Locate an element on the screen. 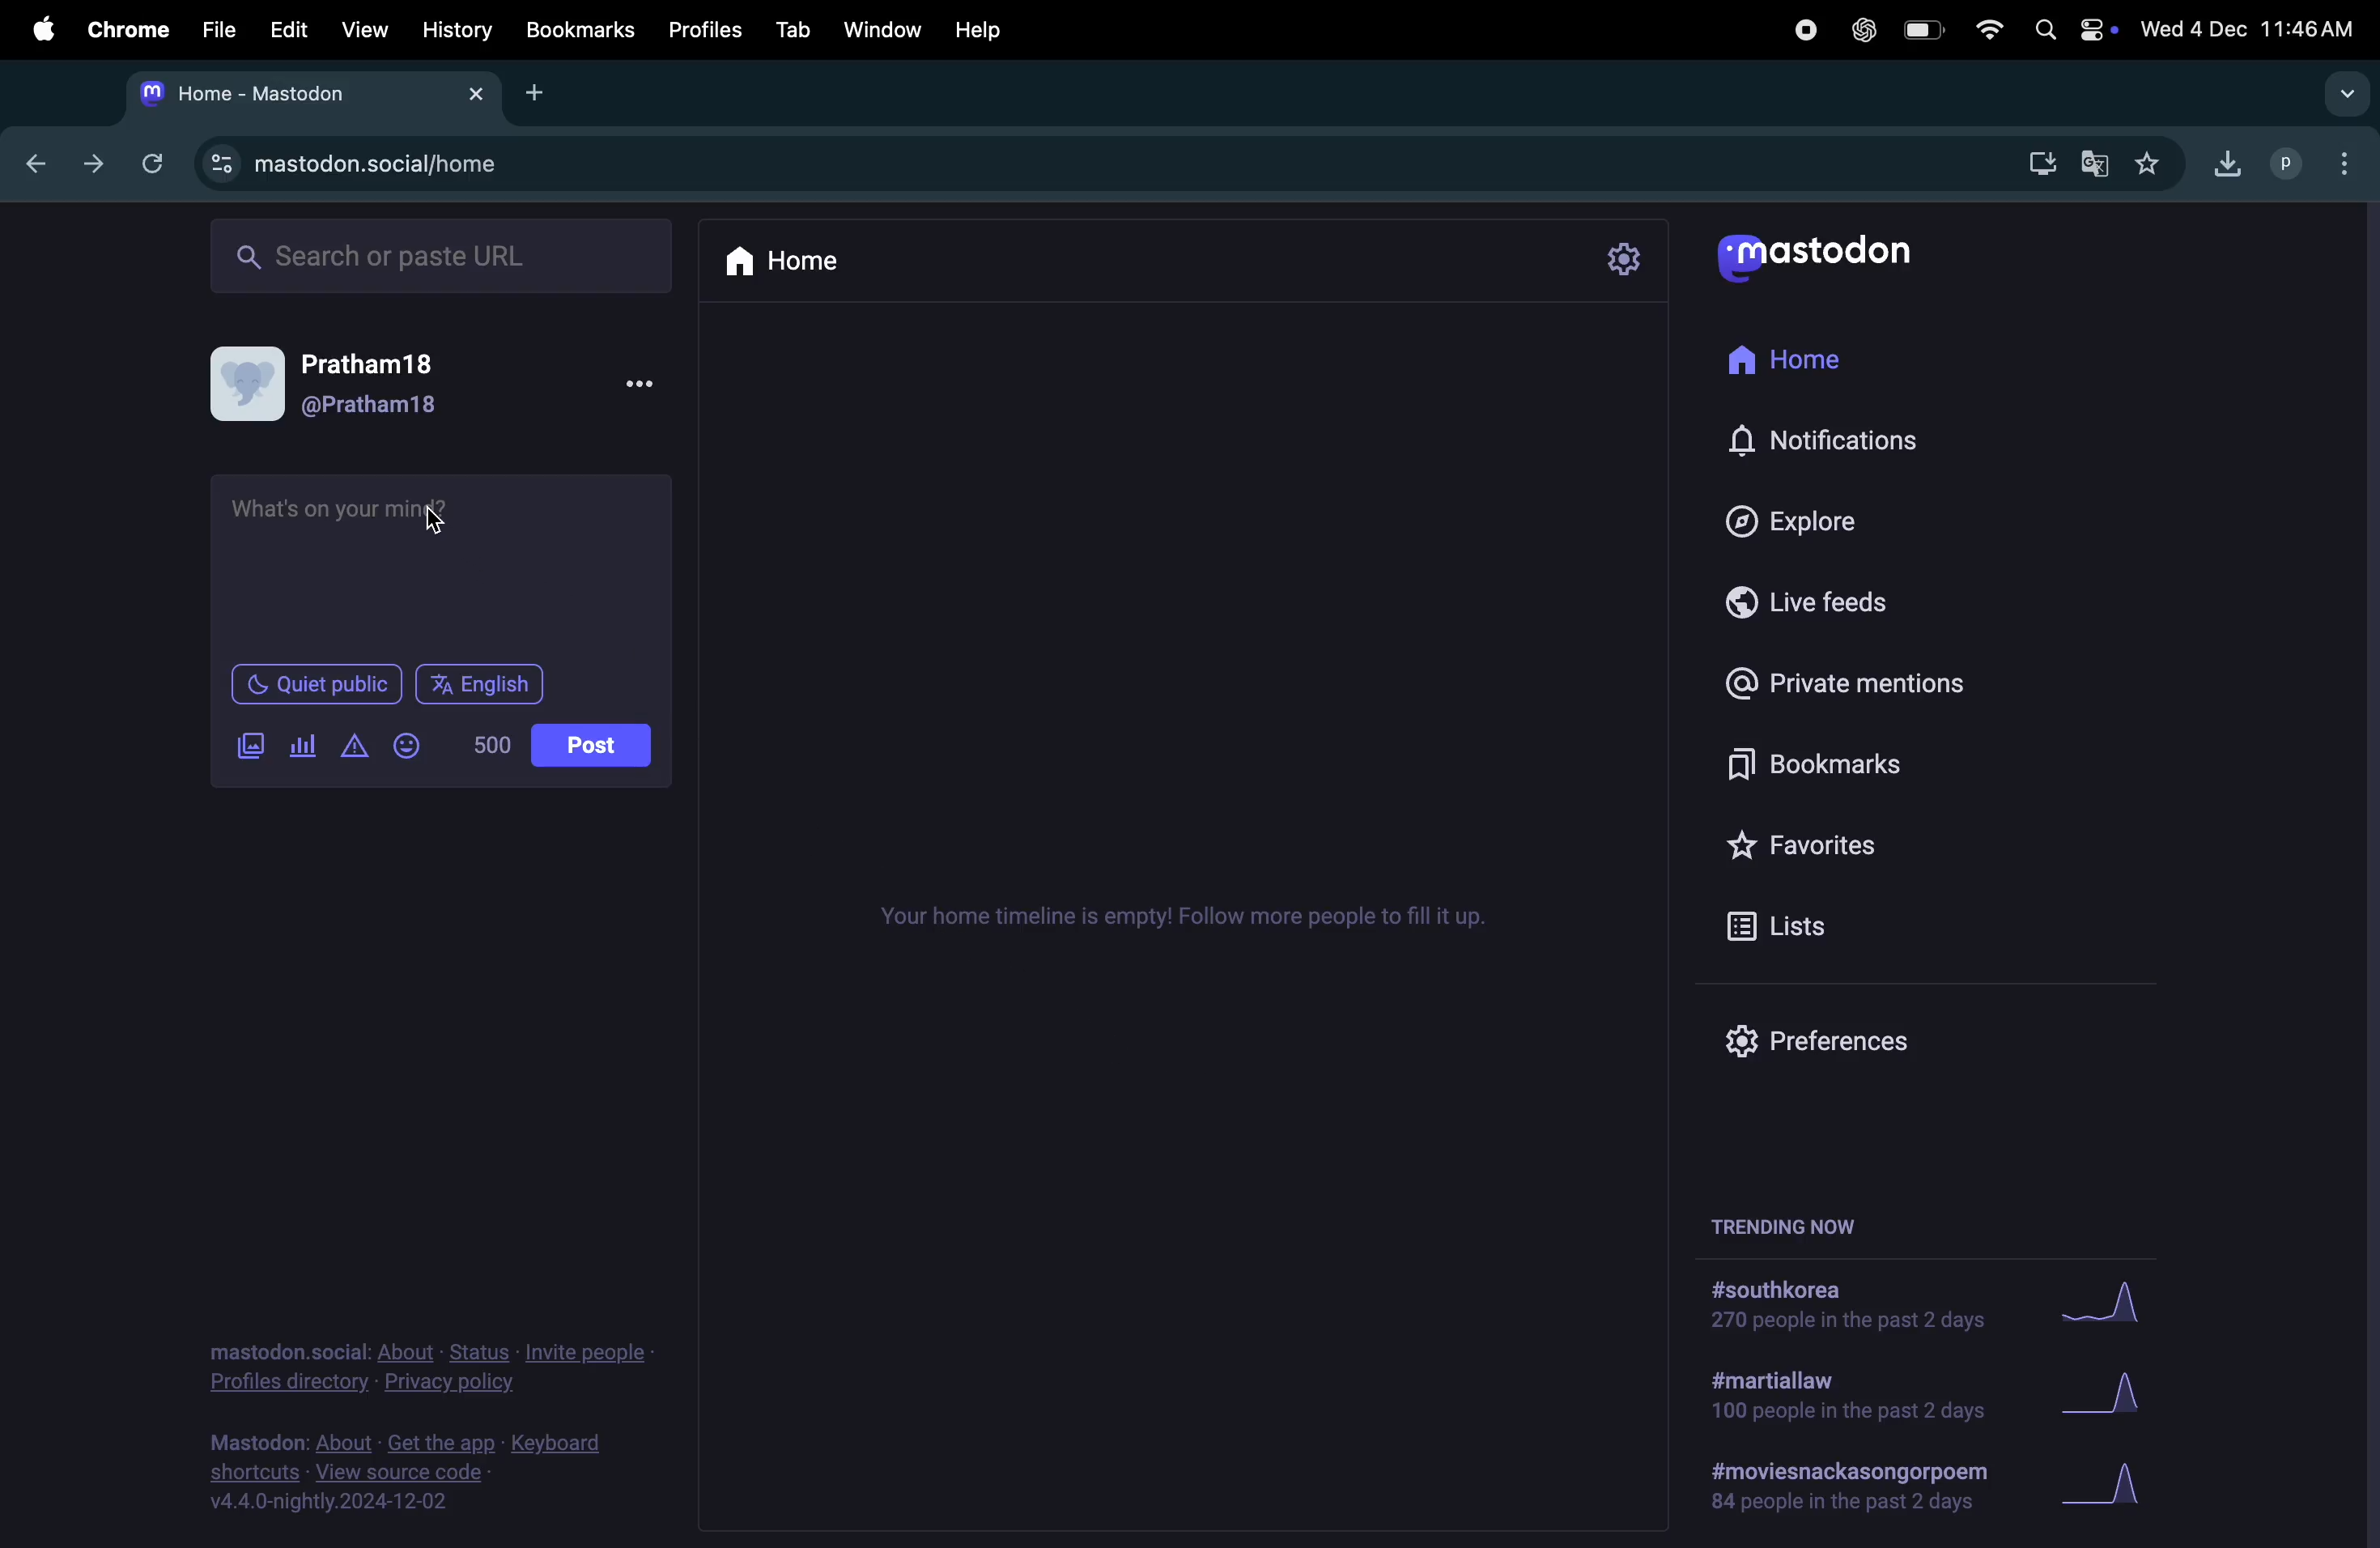 This screenshot has width=2380, height=1548. record is located at coordinates (1802, 30).